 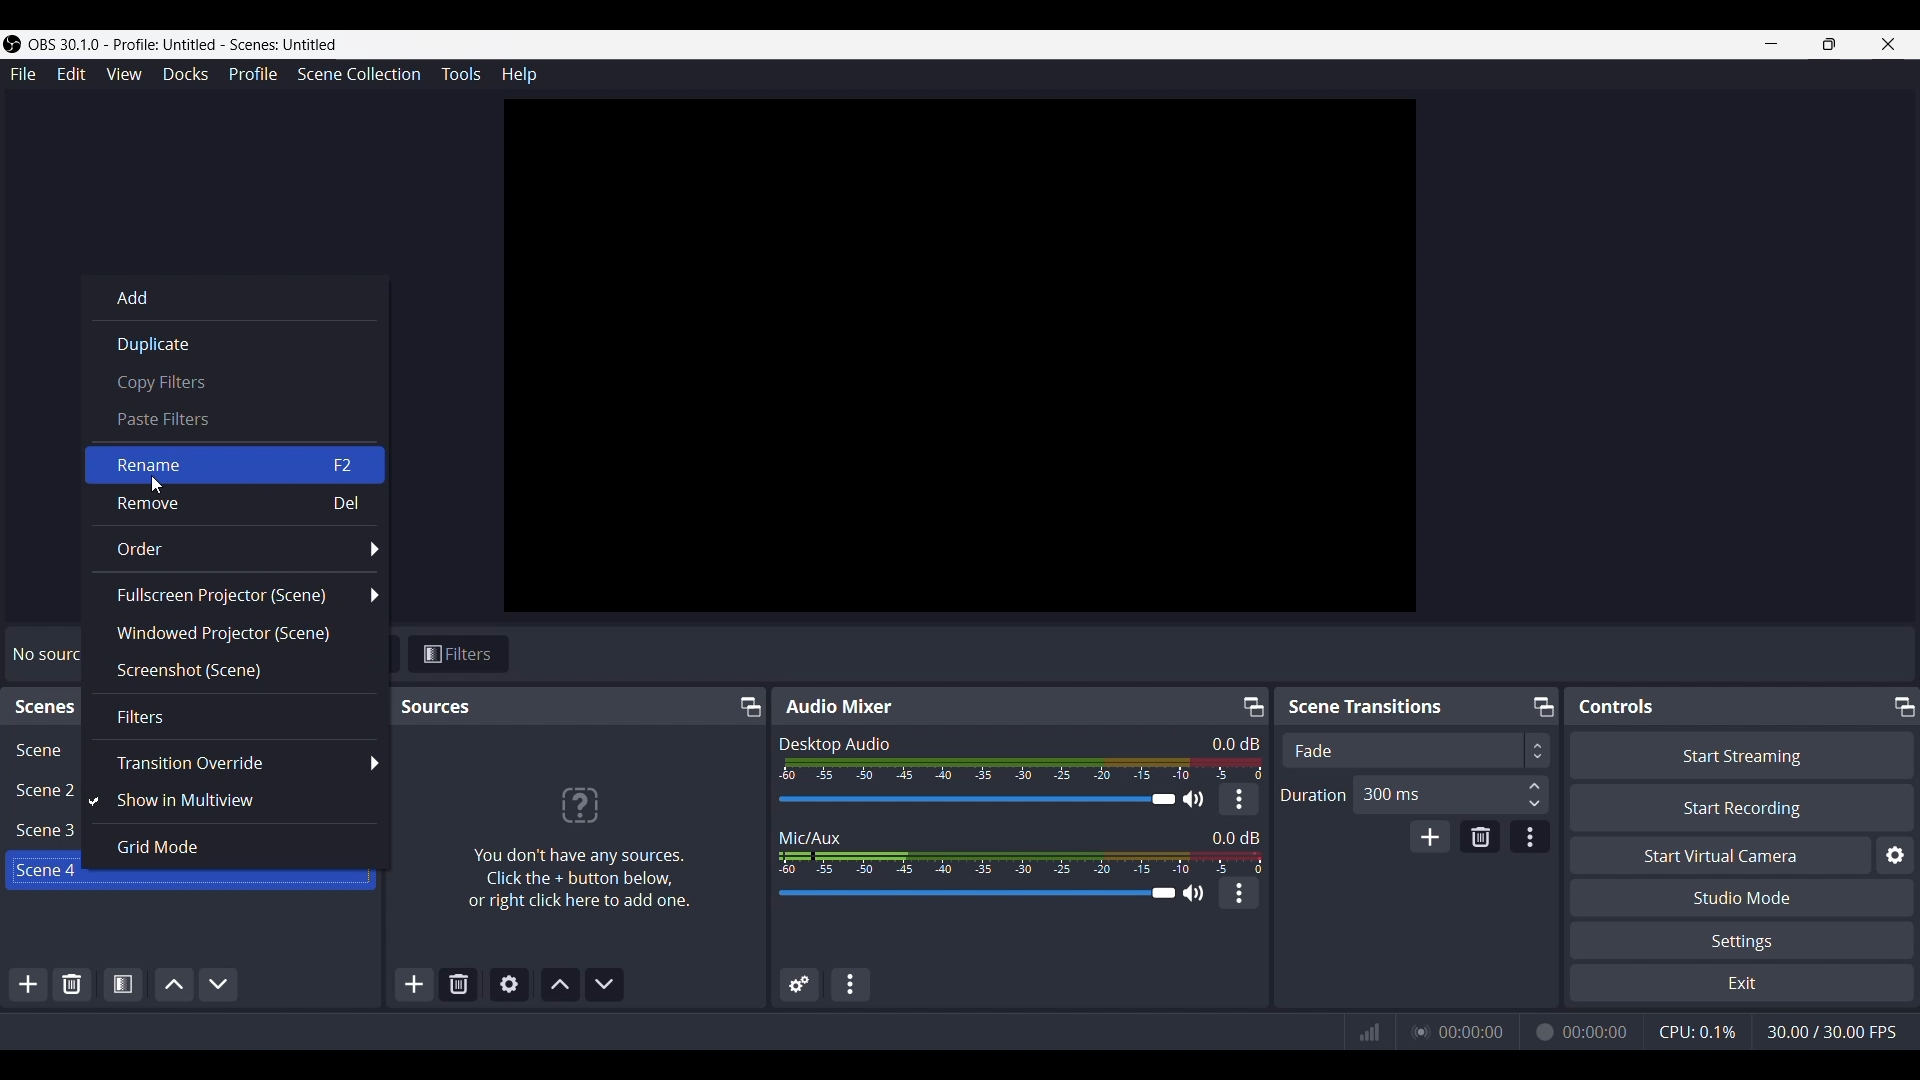 What do you see at coordinates (1889, 44) in the screenshot?
I see `close` at bounding box center [1889, 44].